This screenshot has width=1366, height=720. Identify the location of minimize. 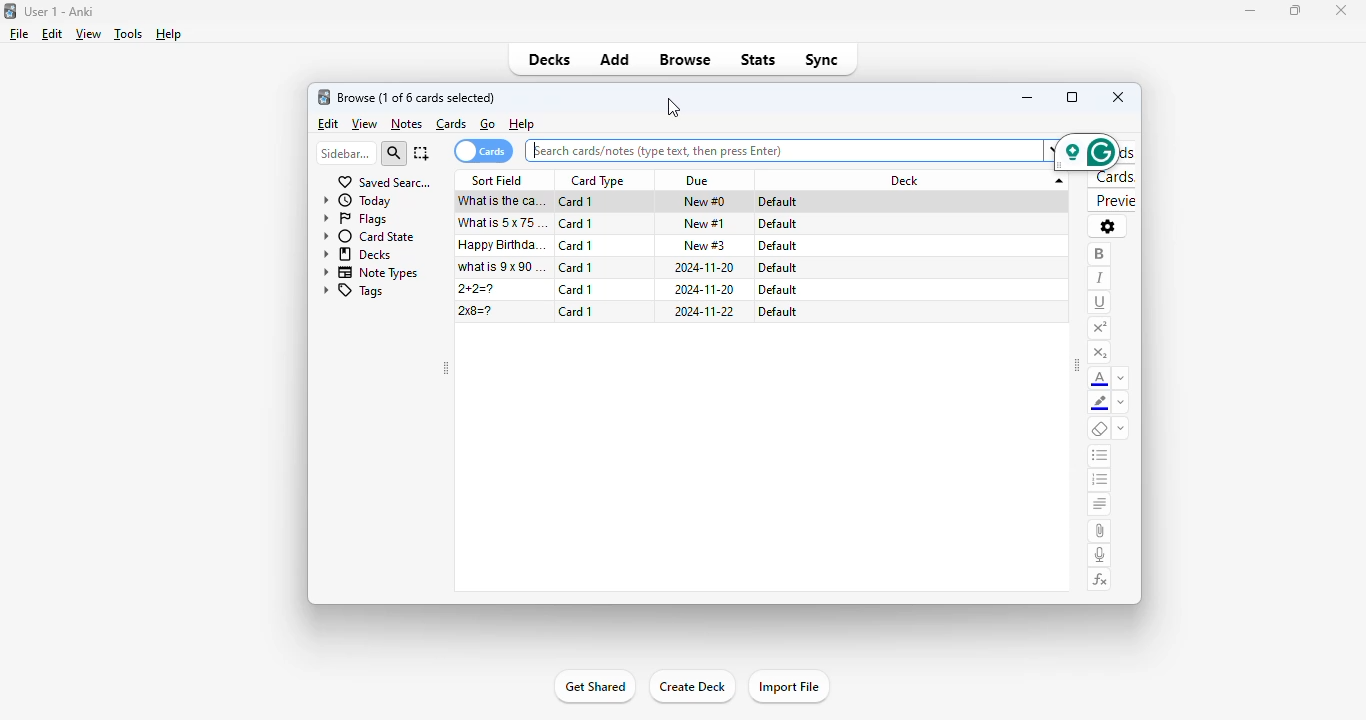
(1027, 97).